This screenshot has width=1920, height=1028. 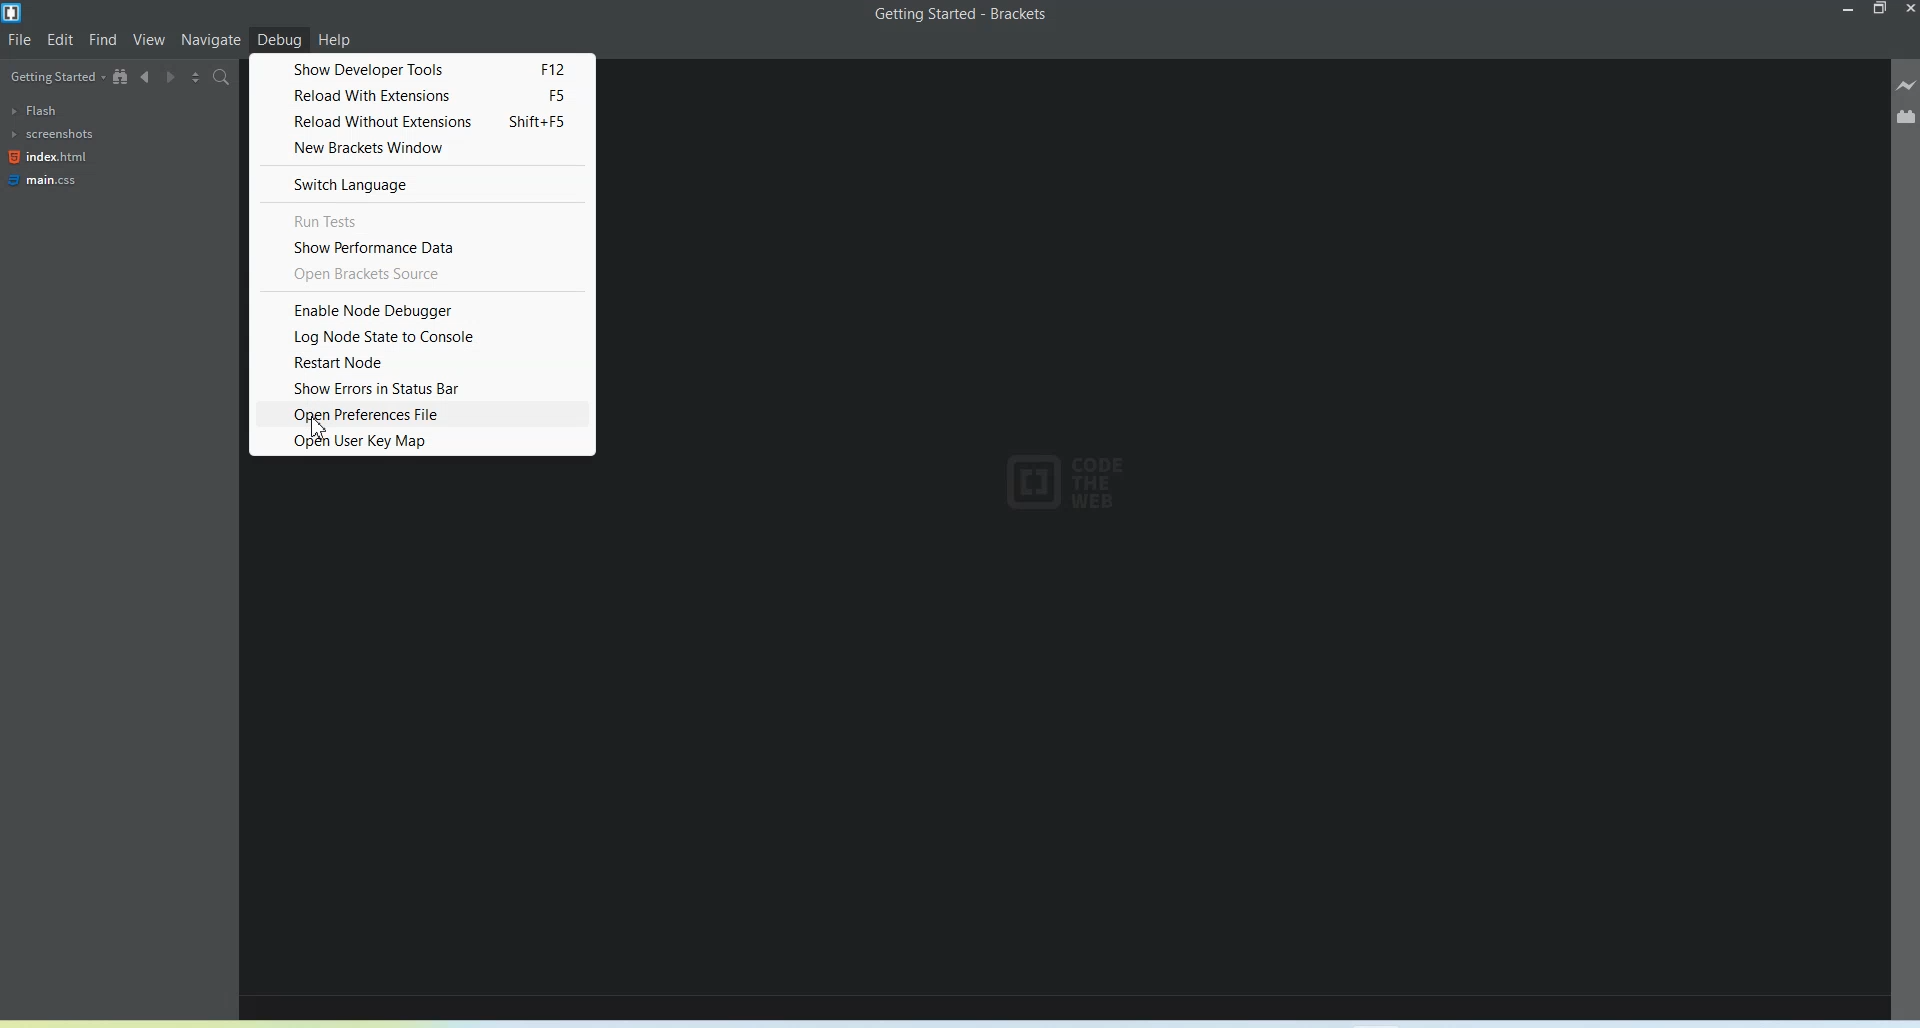 What do you see at coordinates (148, 40) in the screenshot?
I see `View` at bounding box center [148, 40].